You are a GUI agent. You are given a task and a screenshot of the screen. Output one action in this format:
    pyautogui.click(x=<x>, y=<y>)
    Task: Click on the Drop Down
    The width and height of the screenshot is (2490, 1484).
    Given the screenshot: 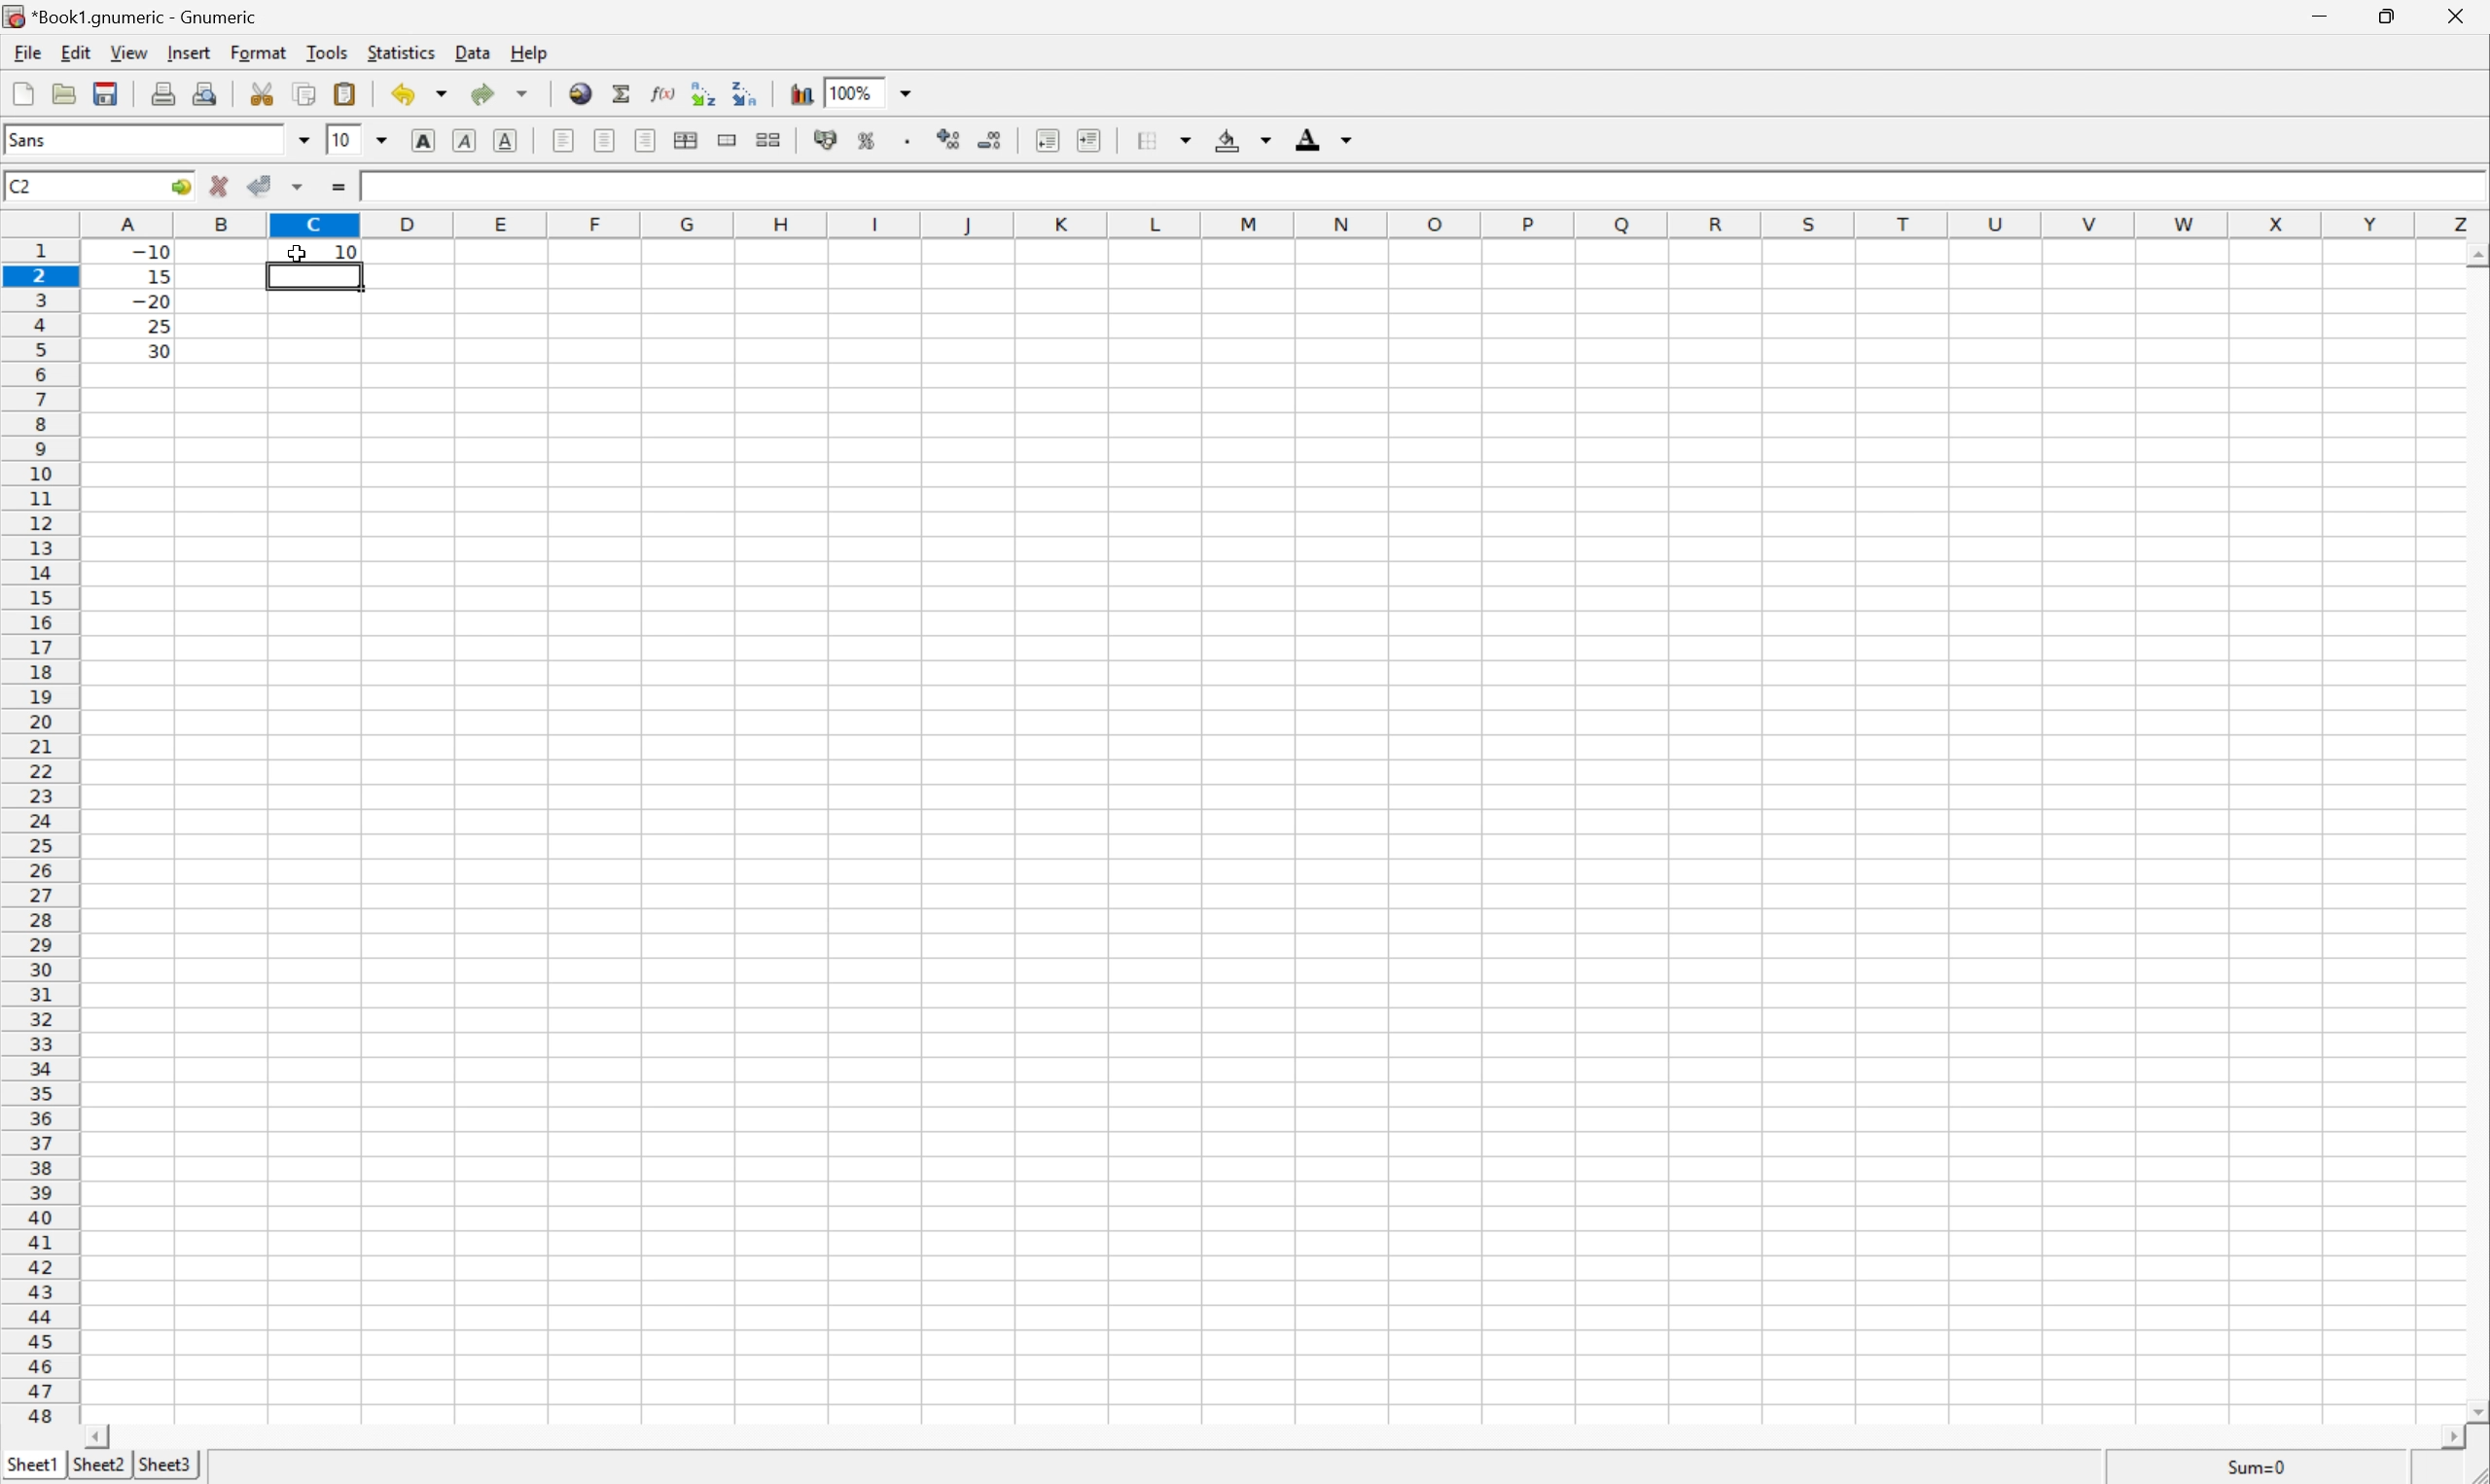 What is the action you would take?
    pyautogui.click(x=1191, y=136)
    